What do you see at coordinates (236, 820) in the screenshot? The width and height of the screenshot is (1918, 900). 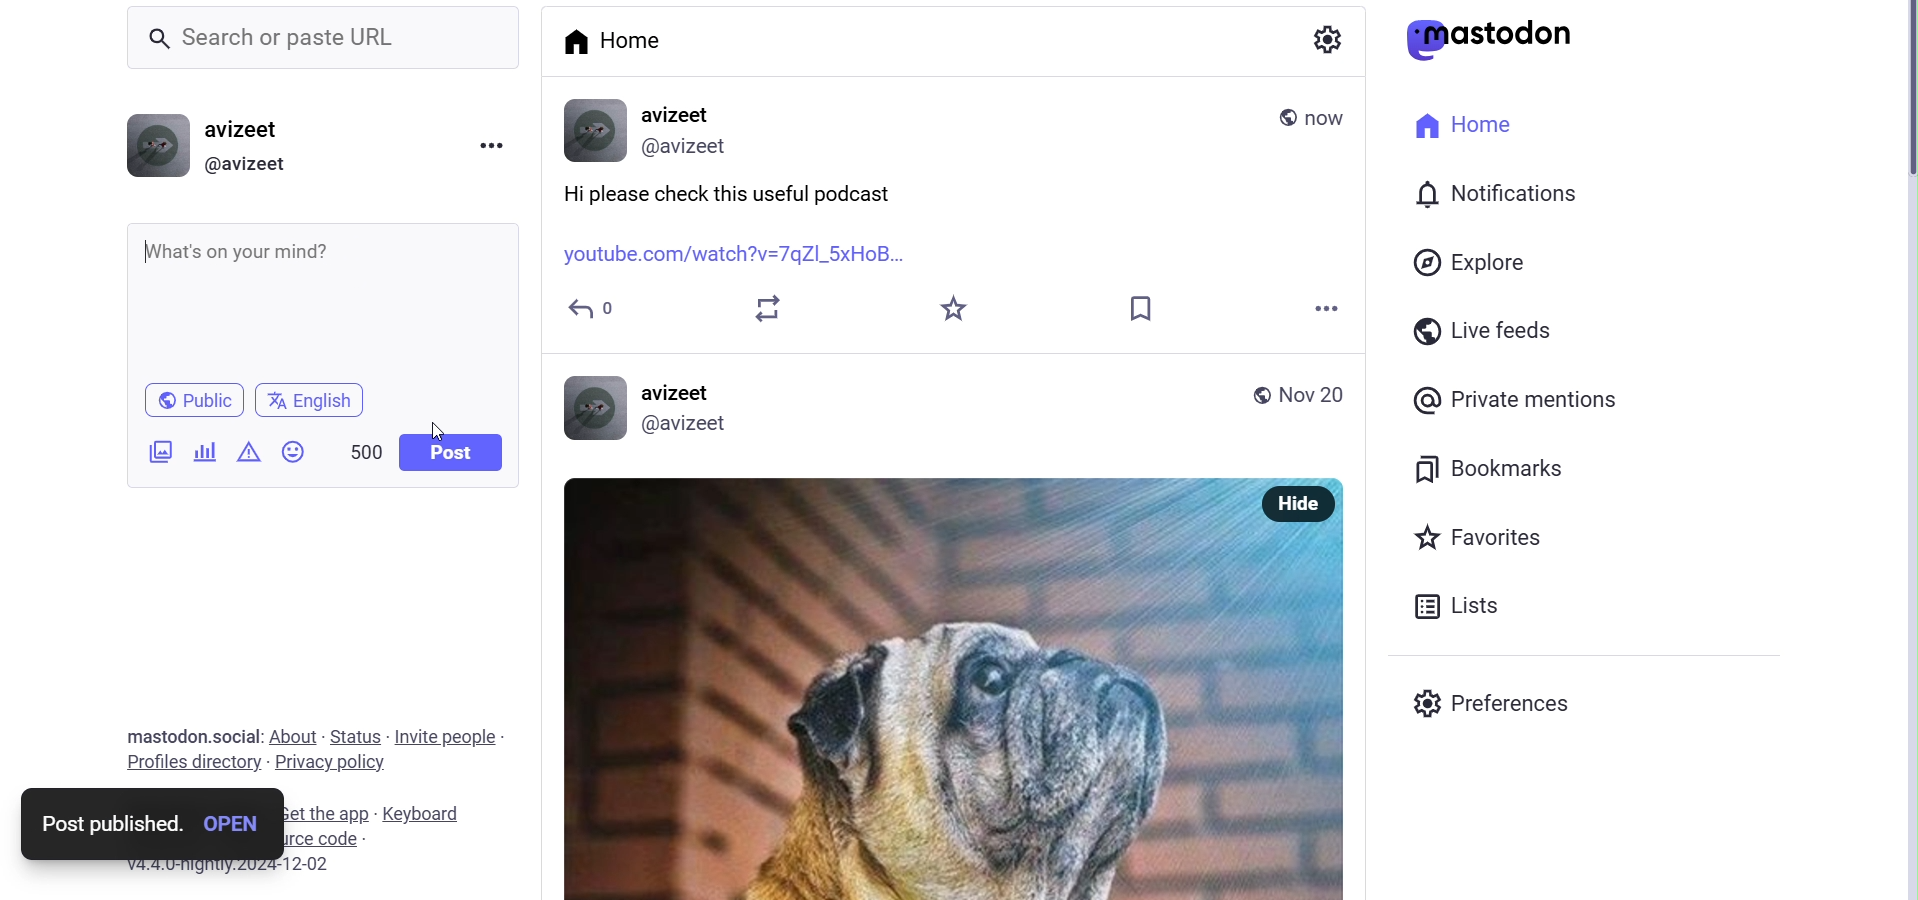 I see `open ` at bounding box center [236, 820].